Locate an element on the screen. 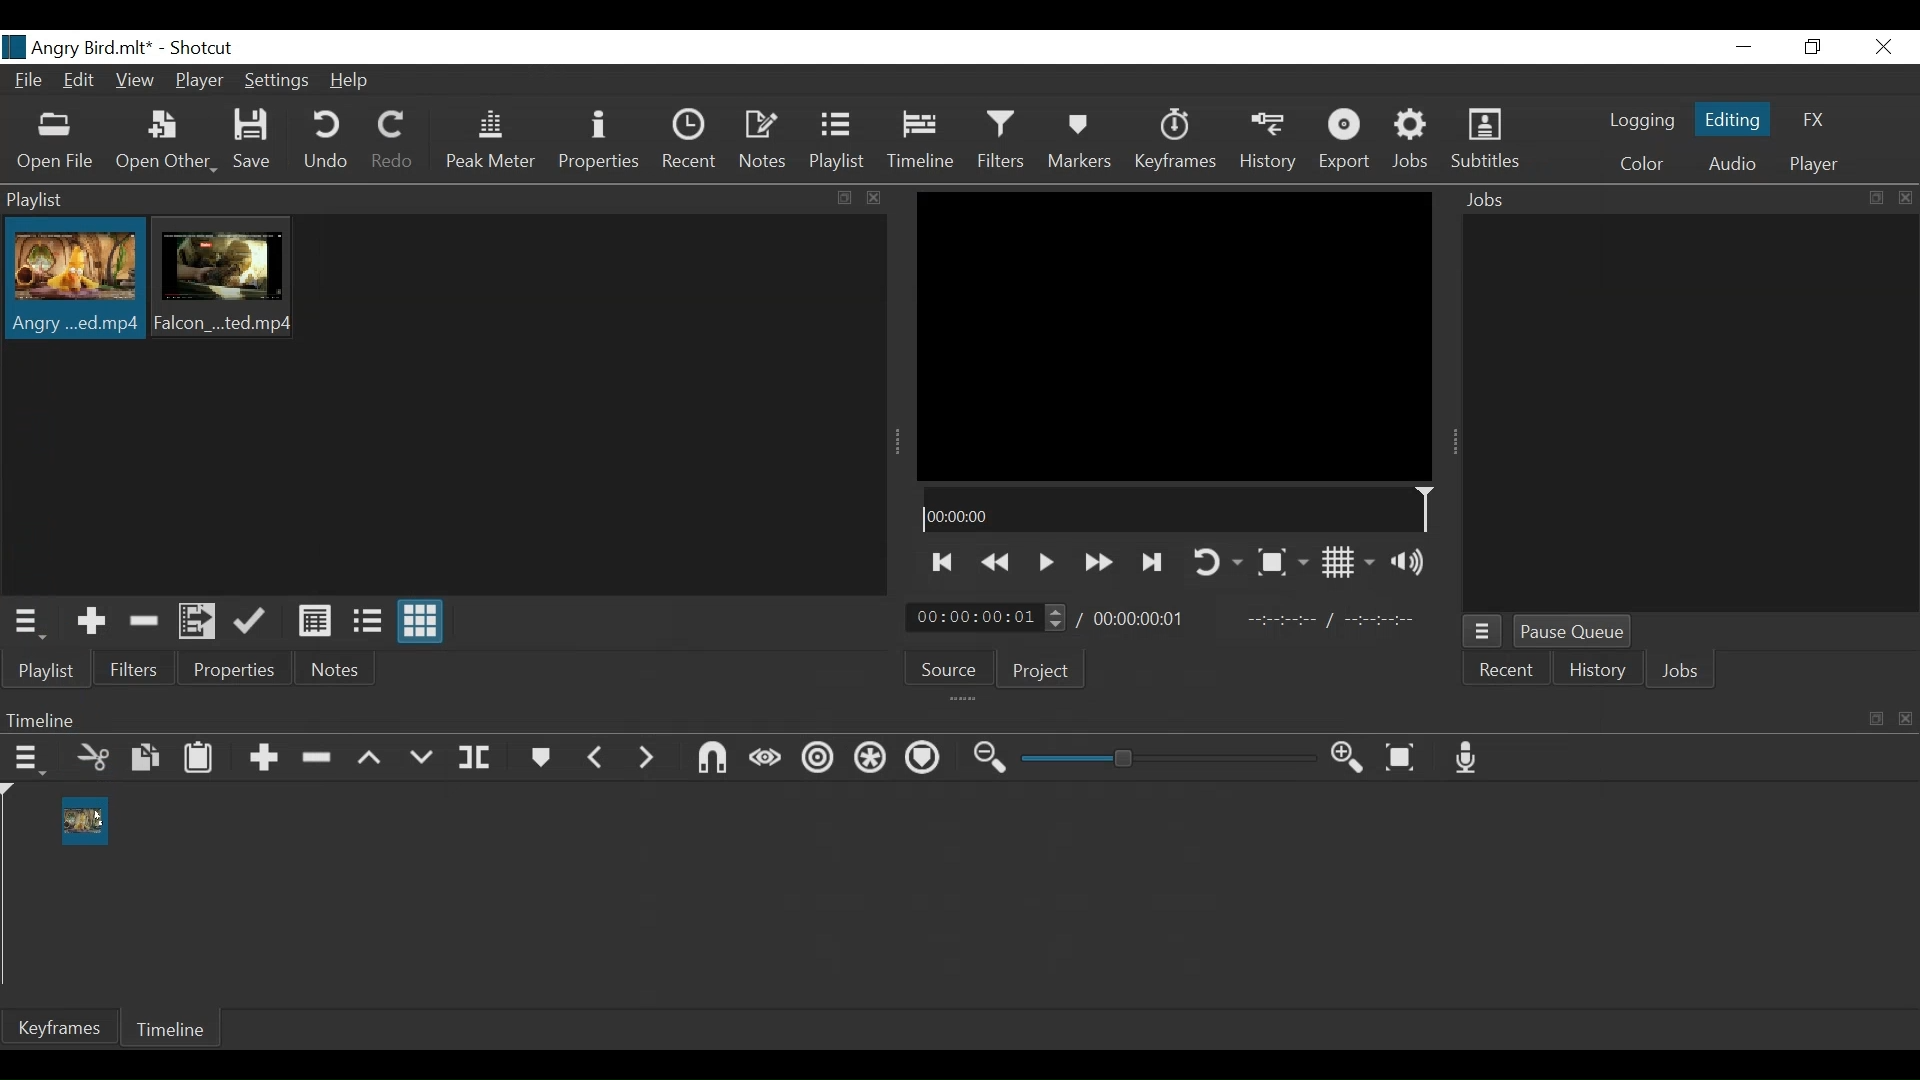  Notes is located at coordinates (766, 140).